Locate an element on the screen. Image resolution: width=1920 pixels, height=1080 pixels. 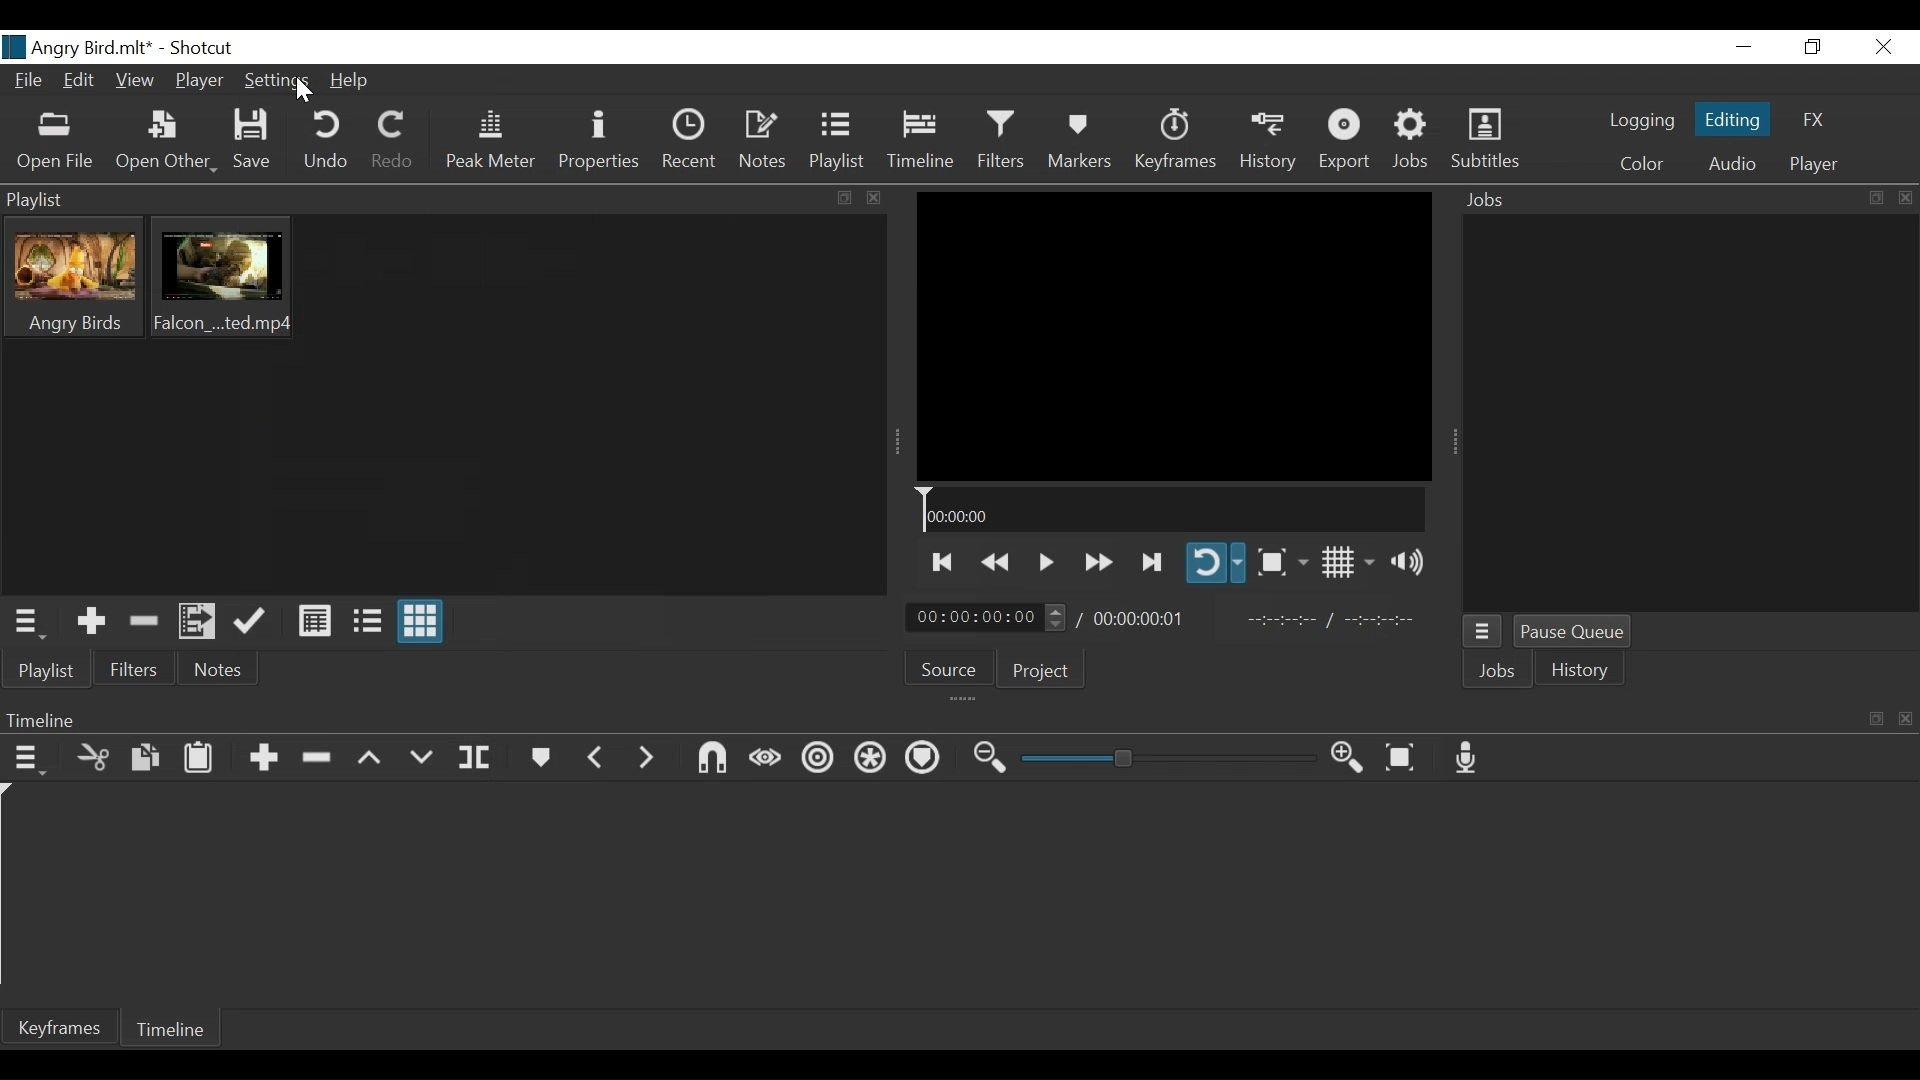
Play forward quickly is located at coordinates (1099, 563).